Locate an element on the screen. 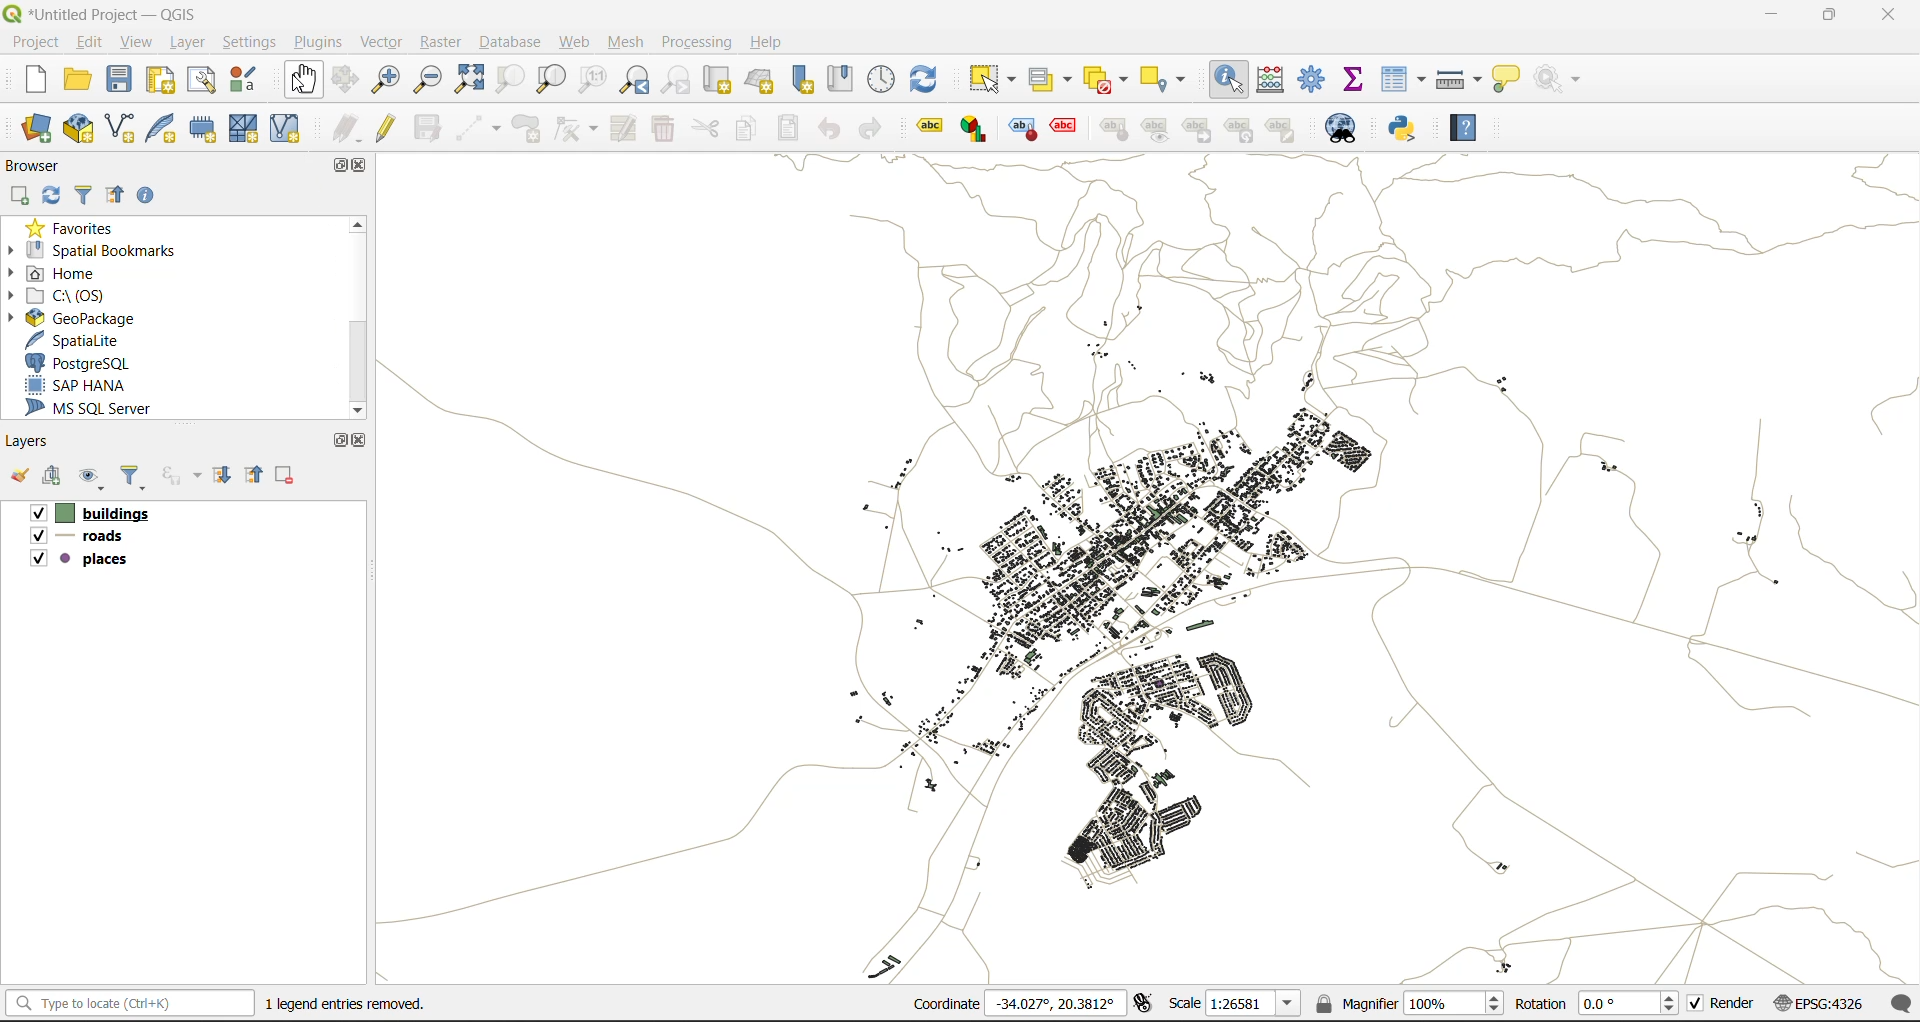 The width and height of the screenshot is (1920, 1022). close is located at coordinates (366, 440).